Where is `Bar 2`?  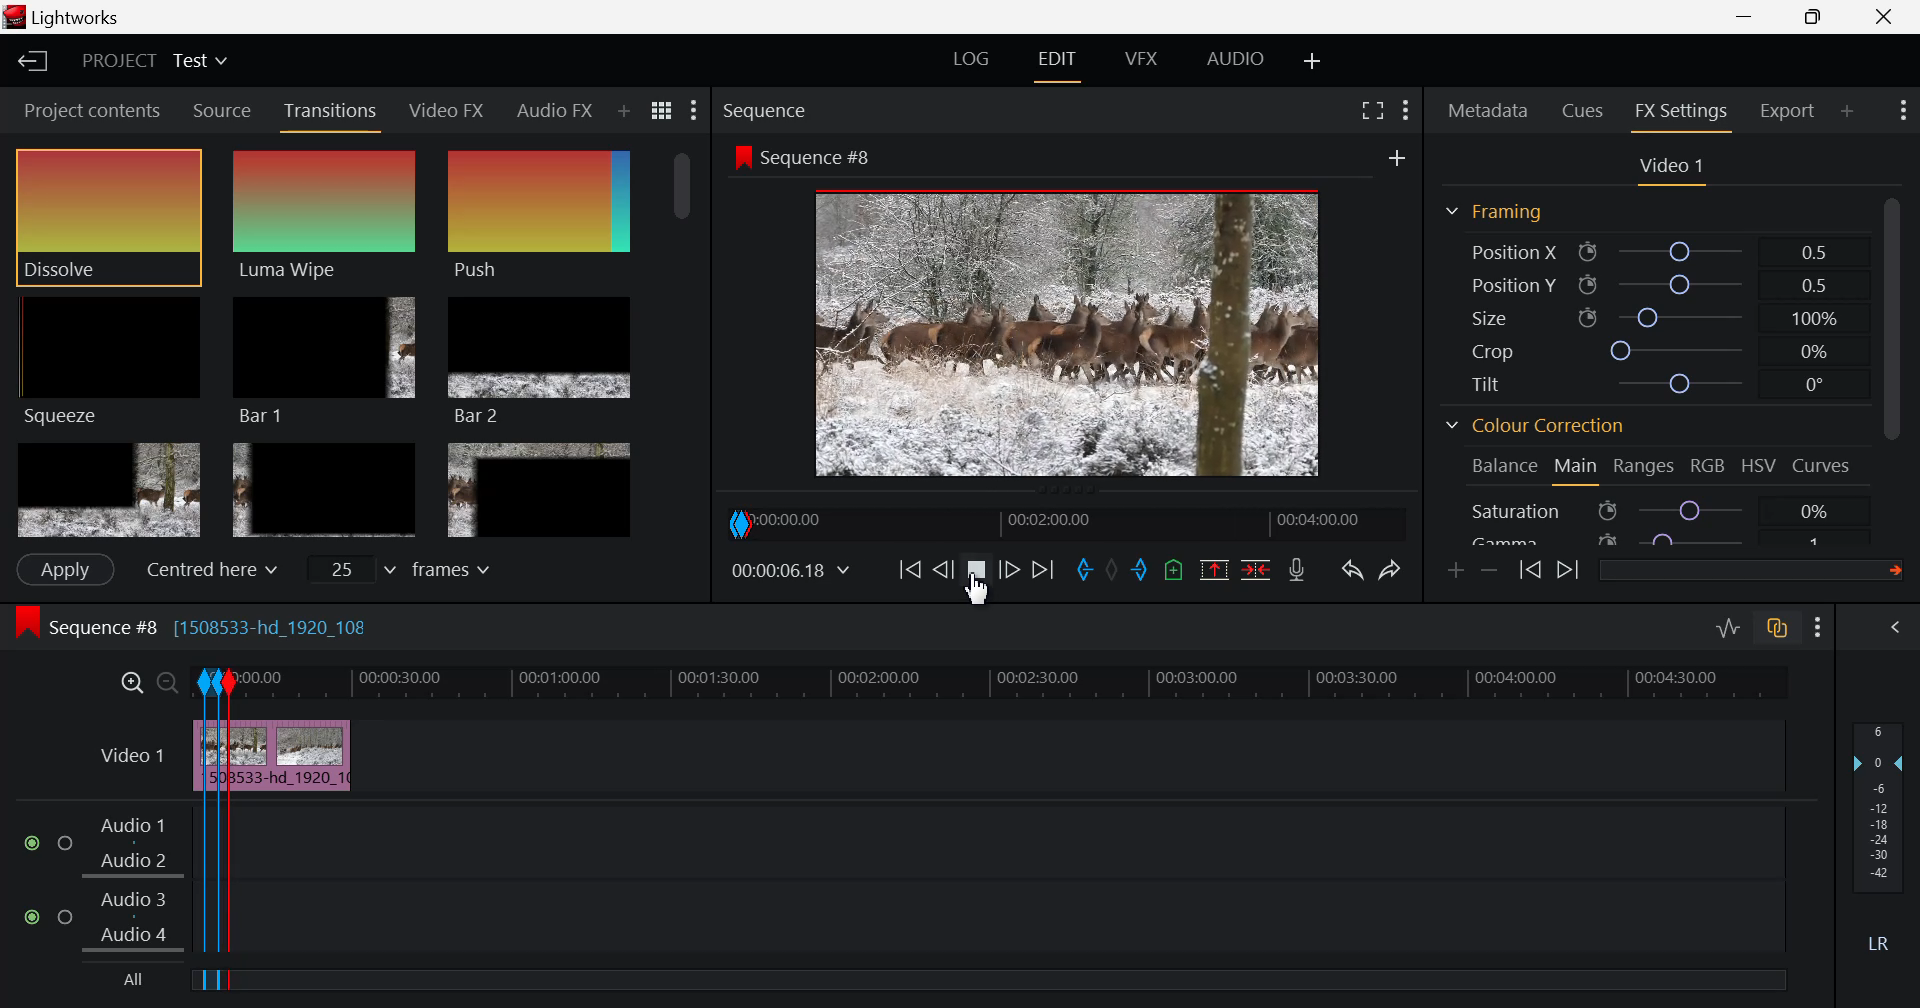
Bar 2 is located at coordinates (541, 360).